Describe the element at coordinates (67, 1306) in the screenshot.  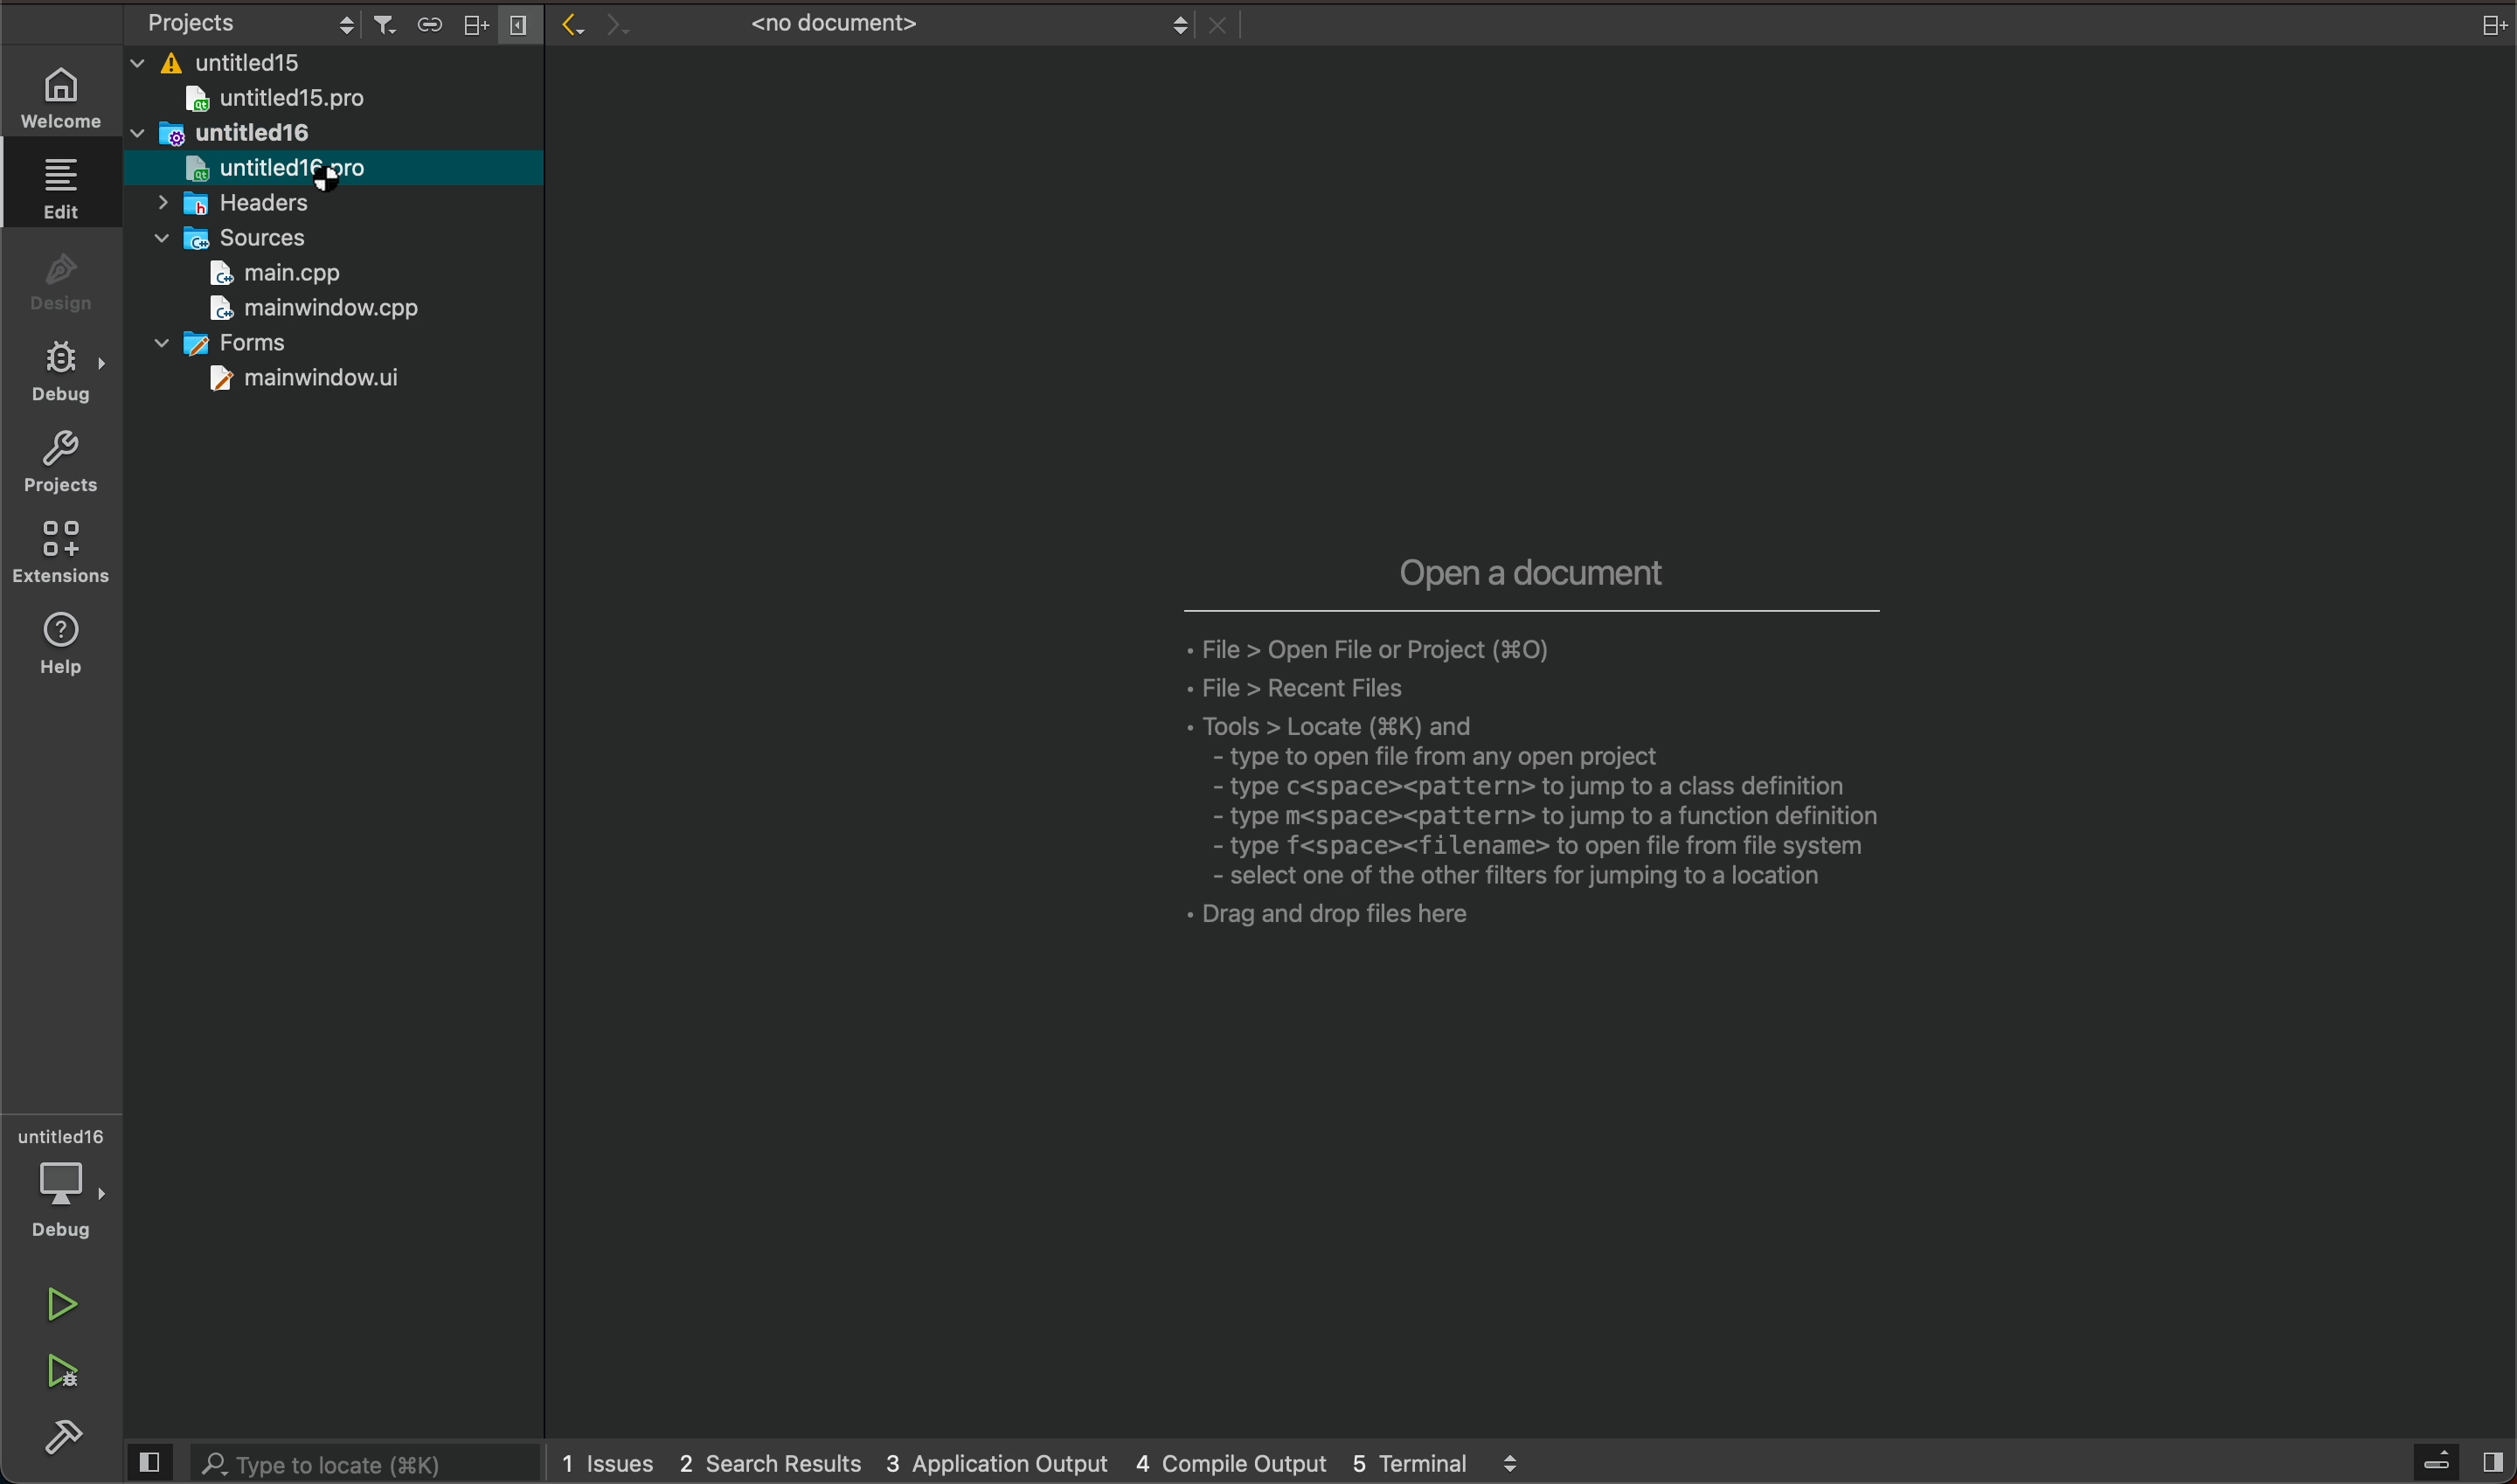
I see `run ` at that location.